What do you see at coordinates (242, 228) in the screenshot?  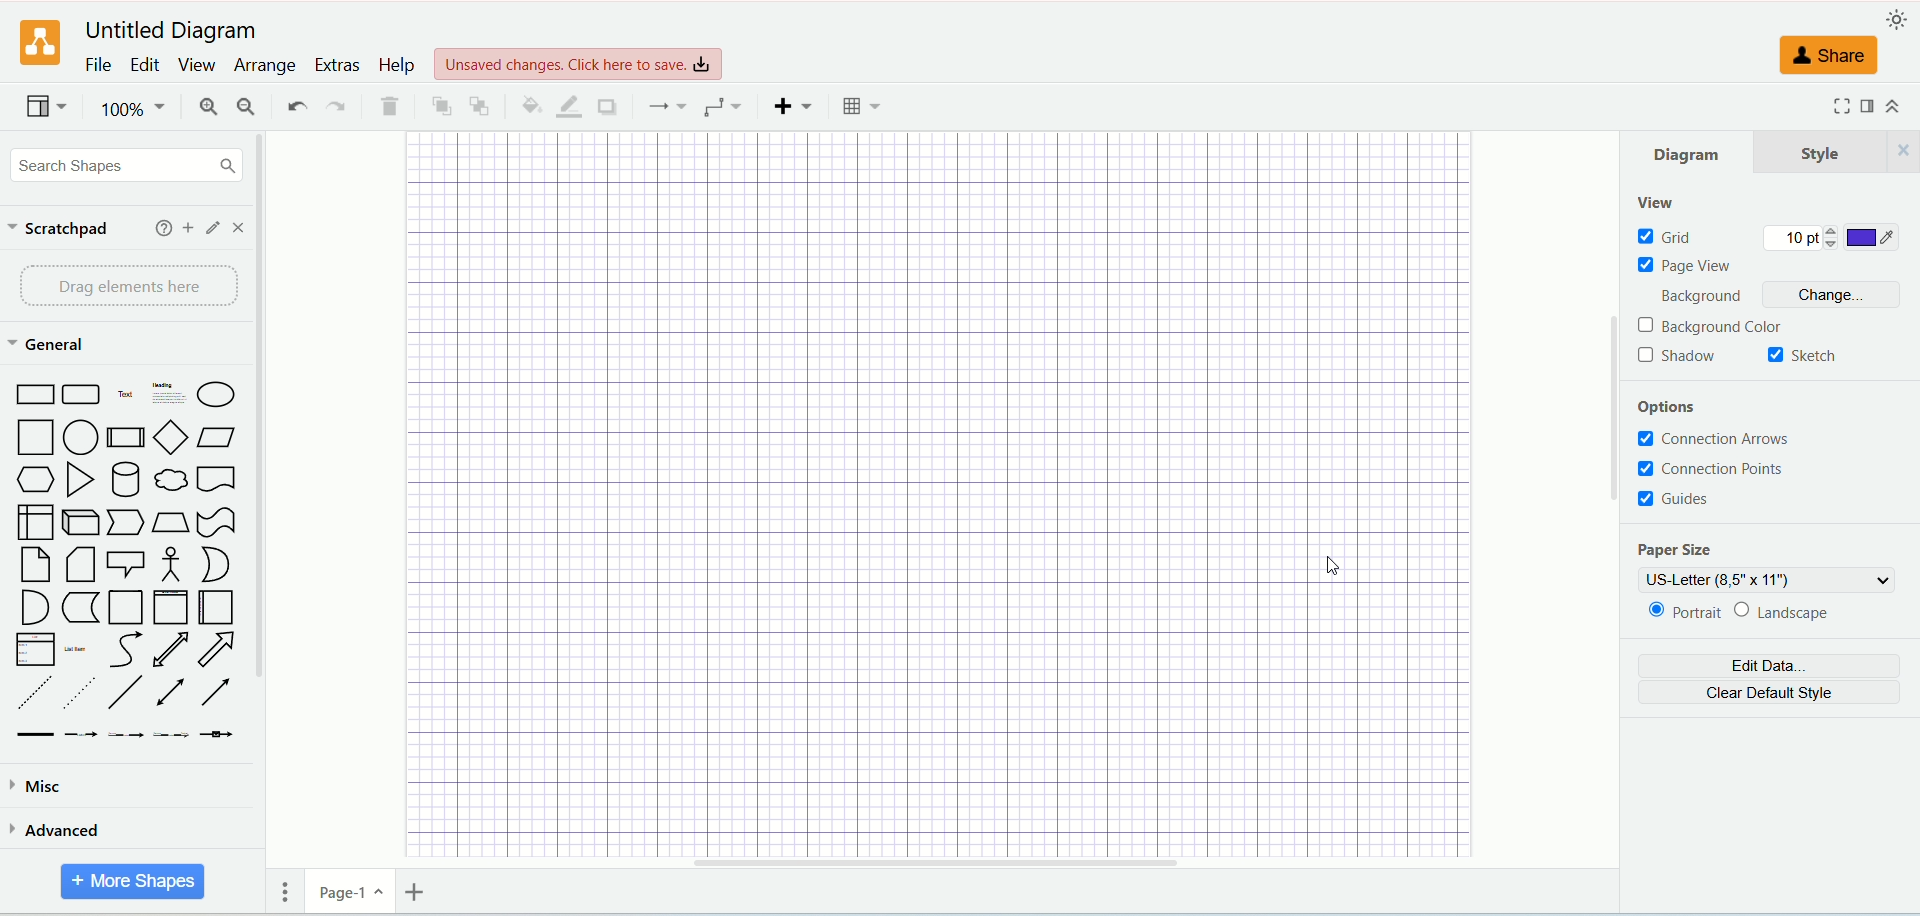 I see `close` at bounding box center [242, 228].